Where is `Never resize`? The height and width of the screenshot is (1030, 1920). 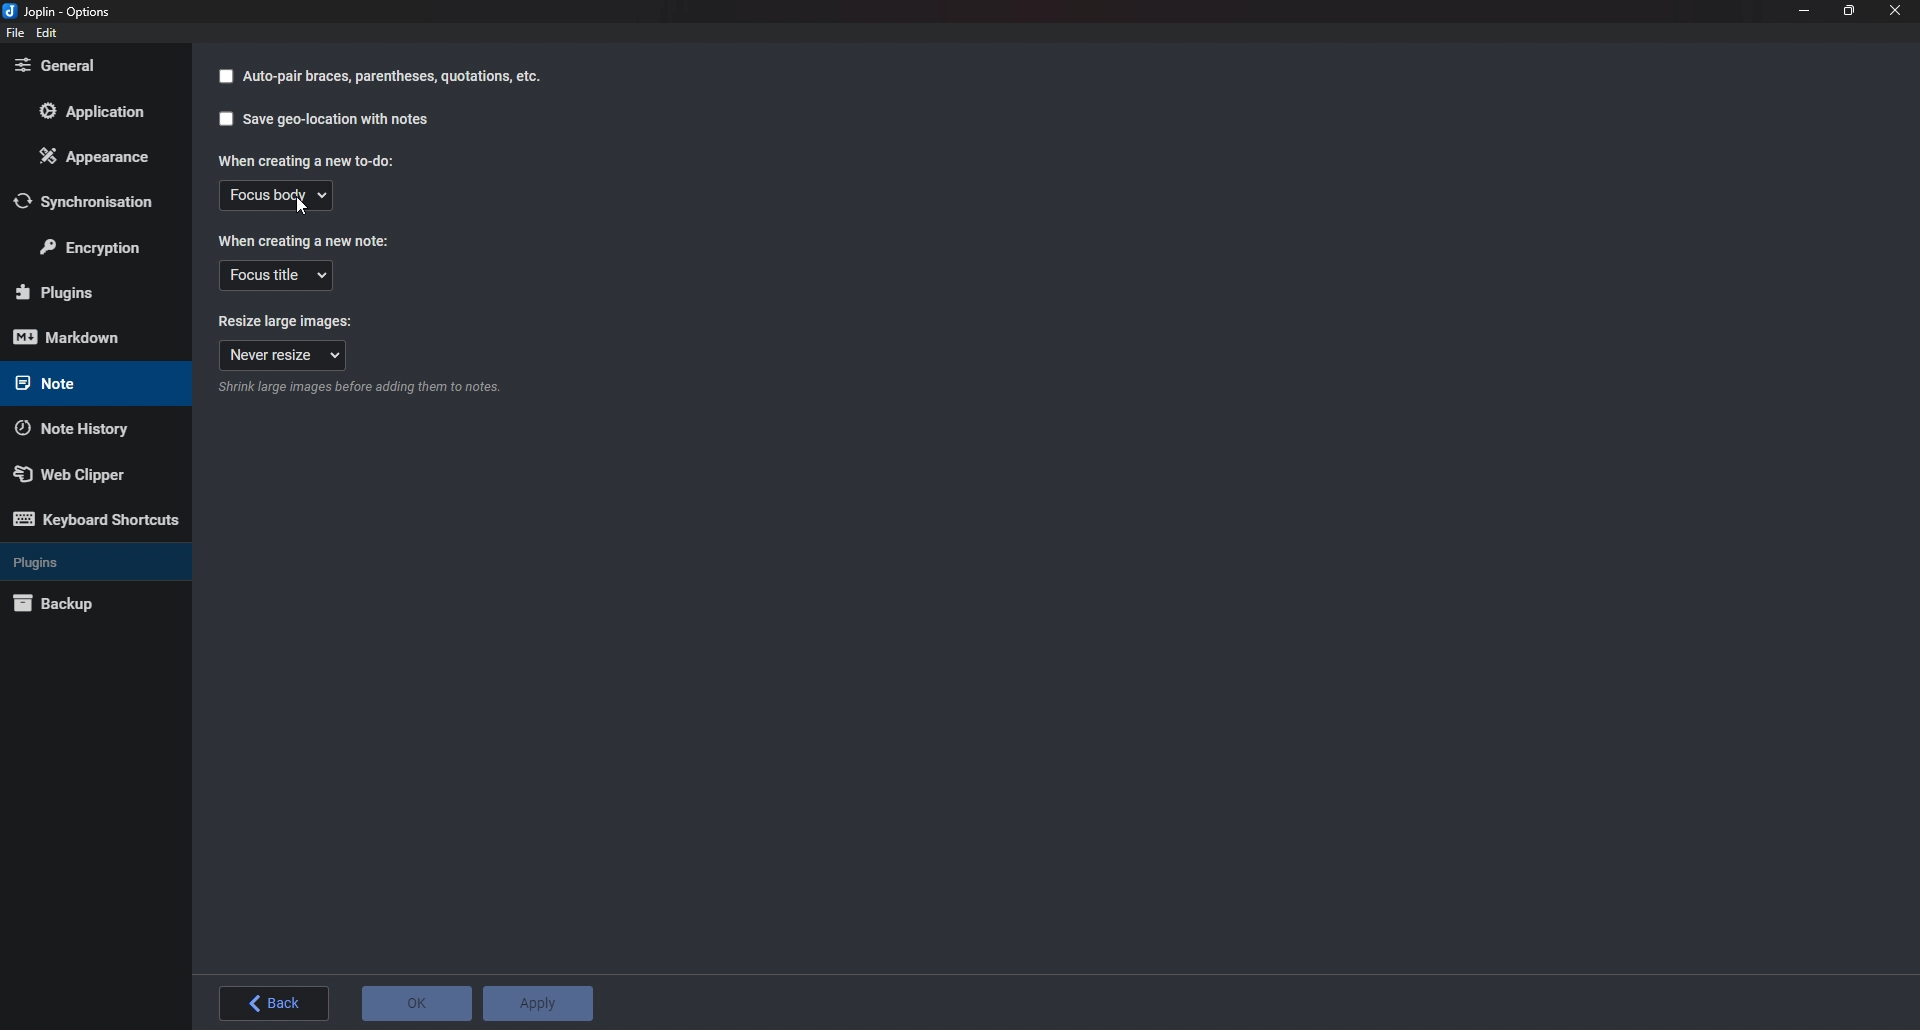 Never resize is located at coordinates (285, 355).